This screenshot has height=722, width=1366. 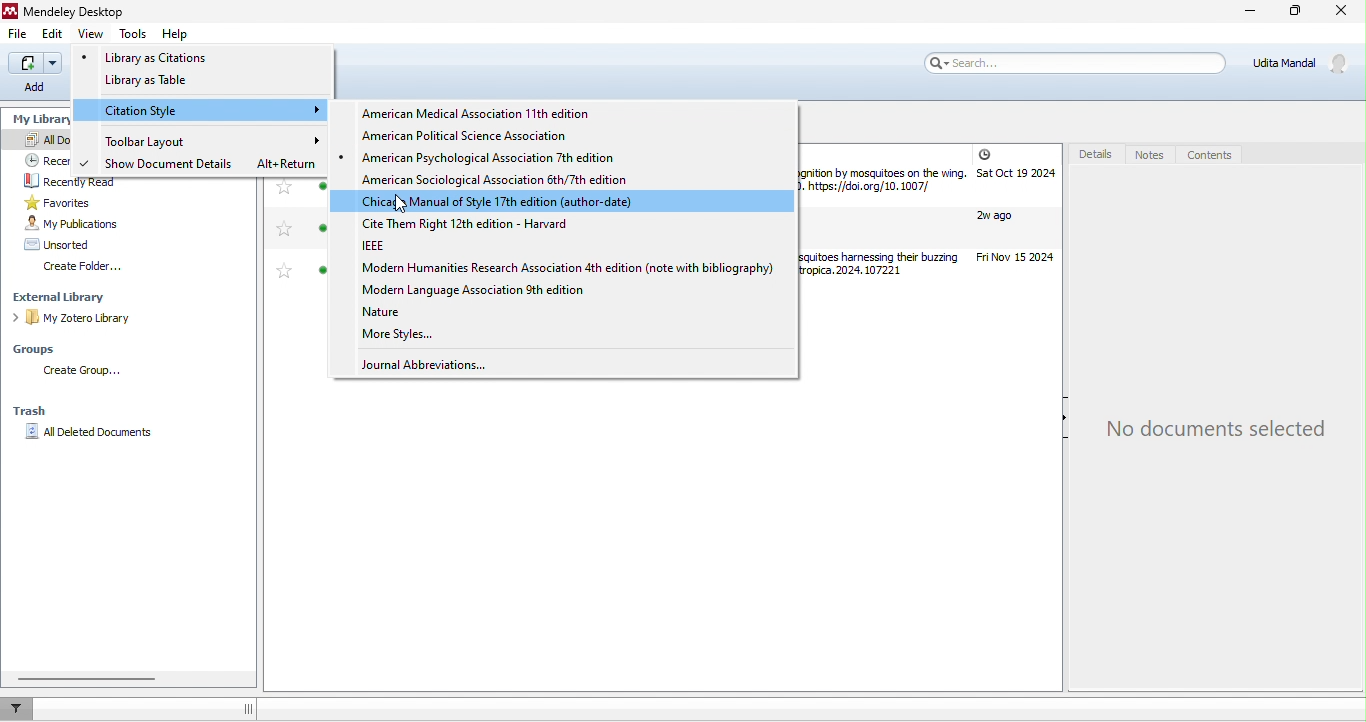 What do you see at coordinates (53, 34) in the screenshot?
I see `edit` at bounding box center [53, 34].